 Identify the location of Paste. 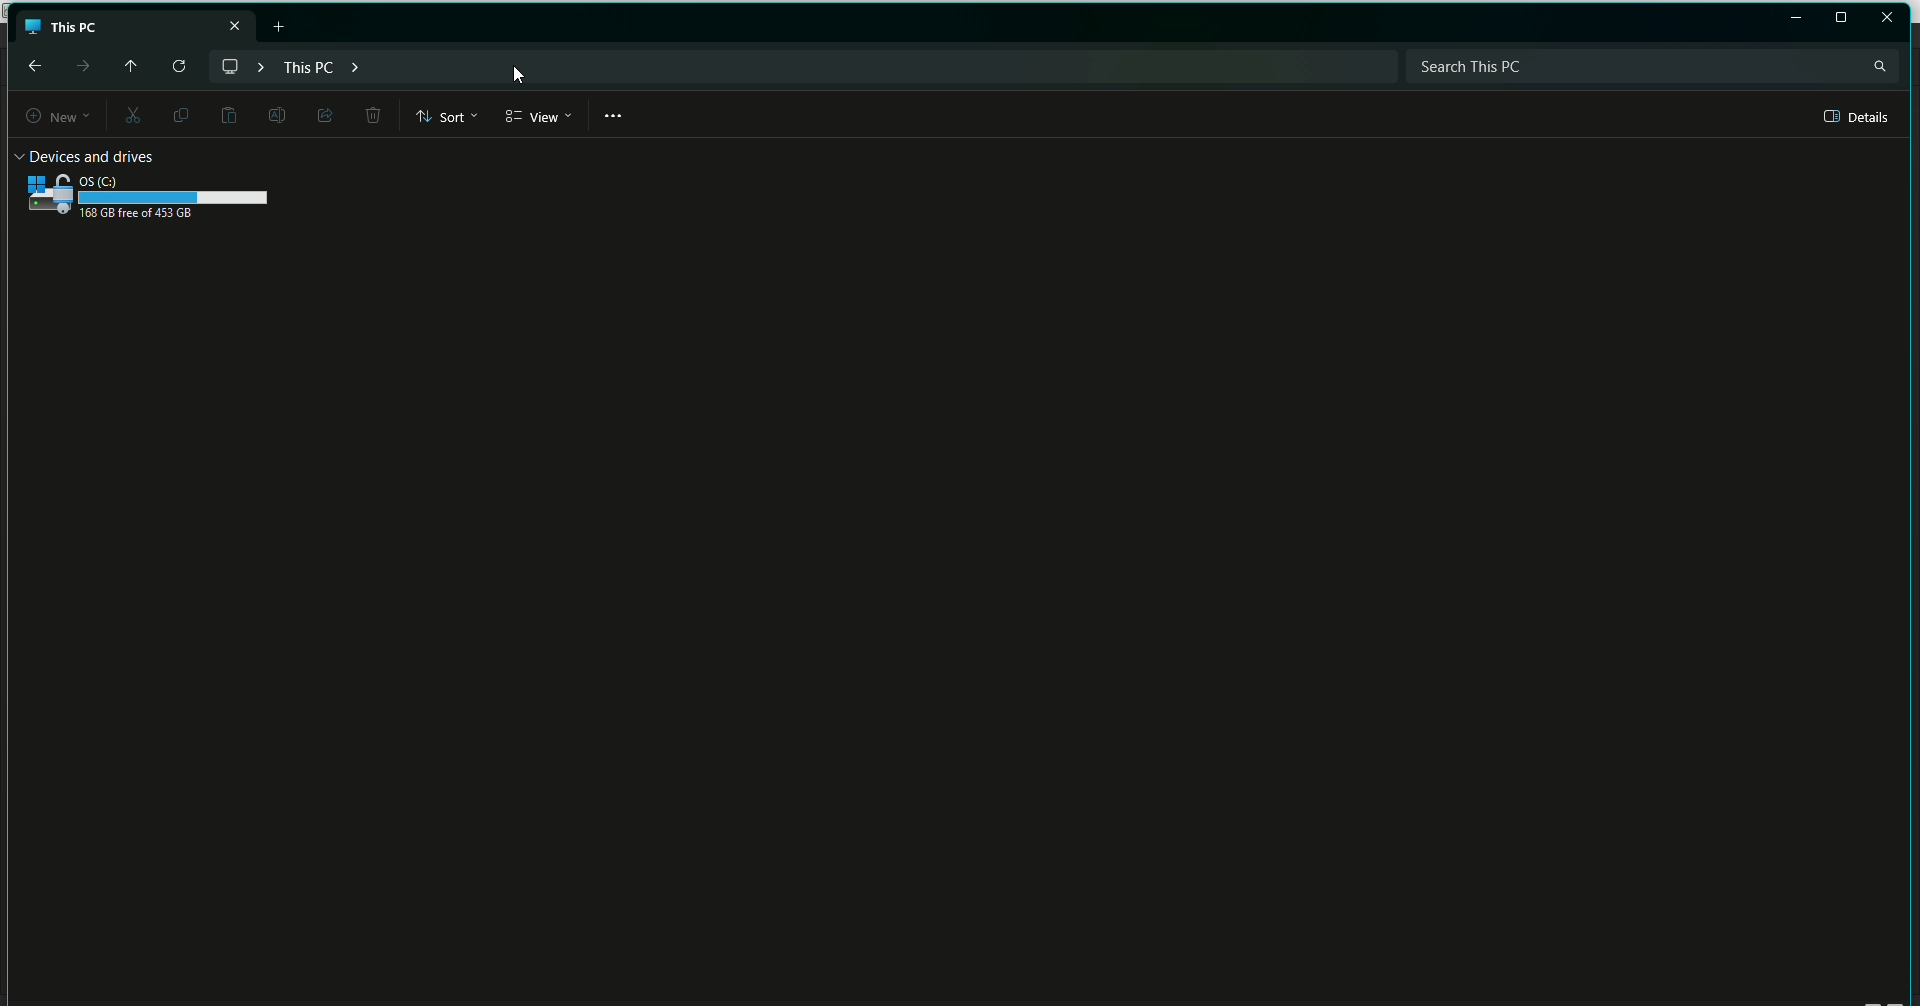
(228, 116).